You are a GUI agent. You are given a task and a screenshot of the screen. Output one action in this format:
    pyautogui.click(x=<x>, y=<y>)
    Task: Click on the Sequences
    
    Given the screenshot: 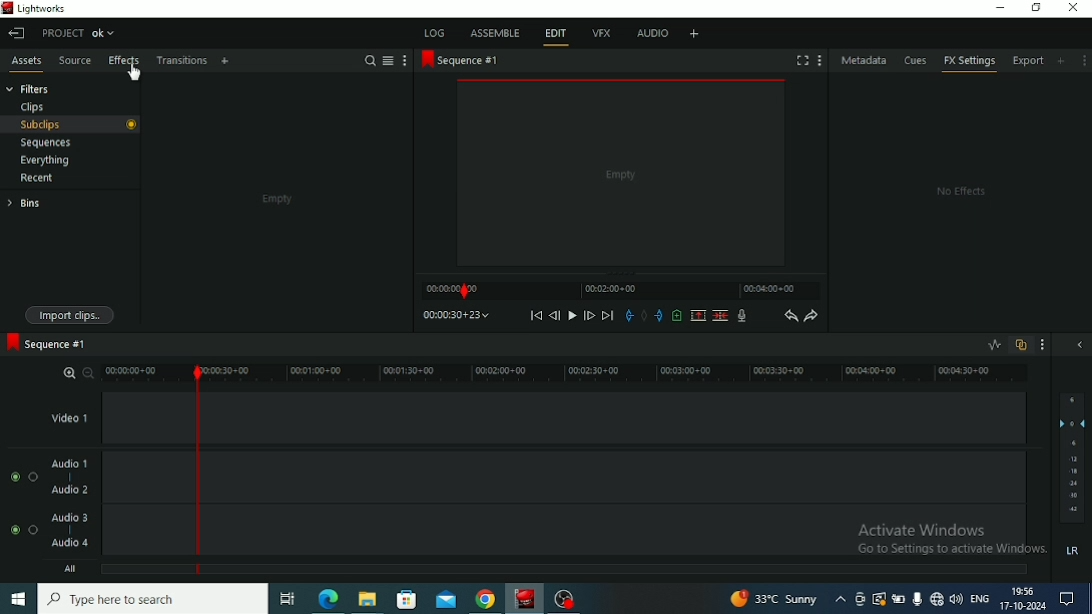 What is the action you would take?
    pyautogui.click(x=63, y=143)
    